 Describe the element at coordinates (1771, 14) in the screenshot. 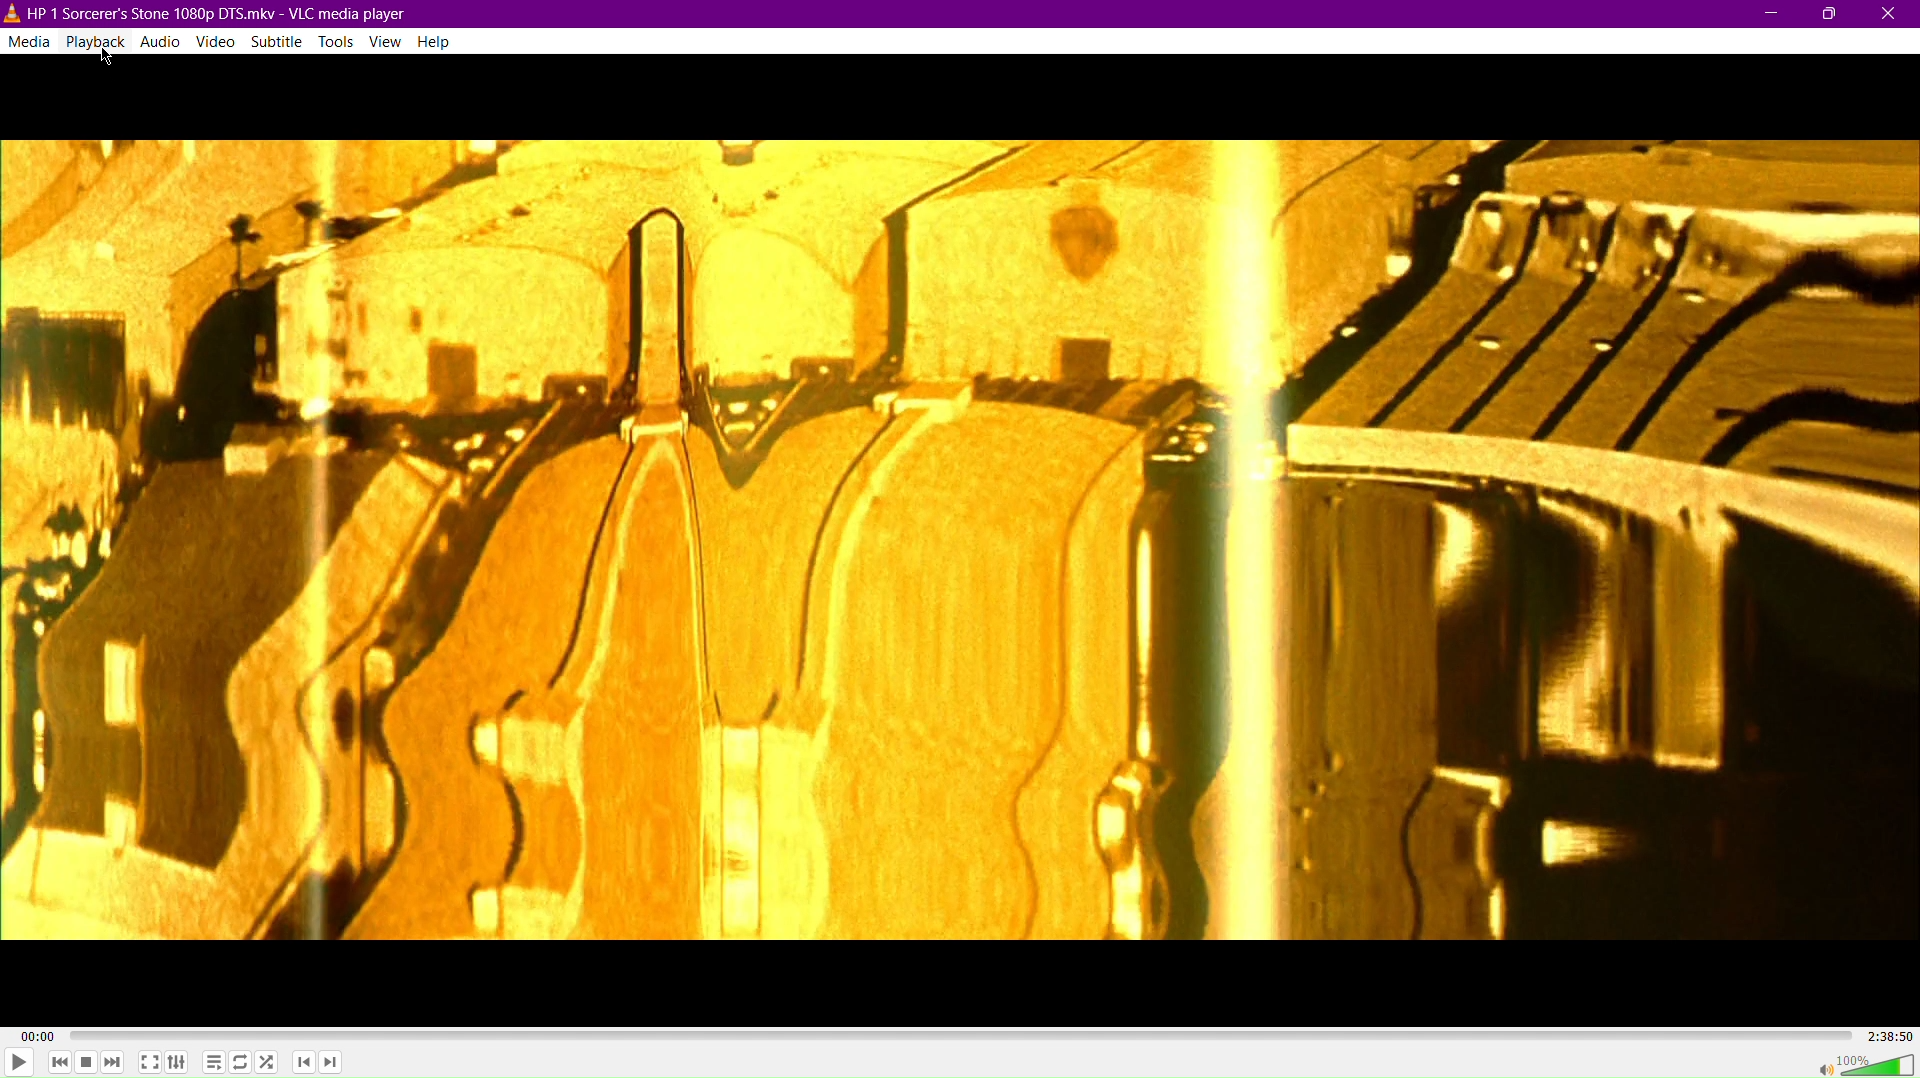

I see `Minimize` at that location.